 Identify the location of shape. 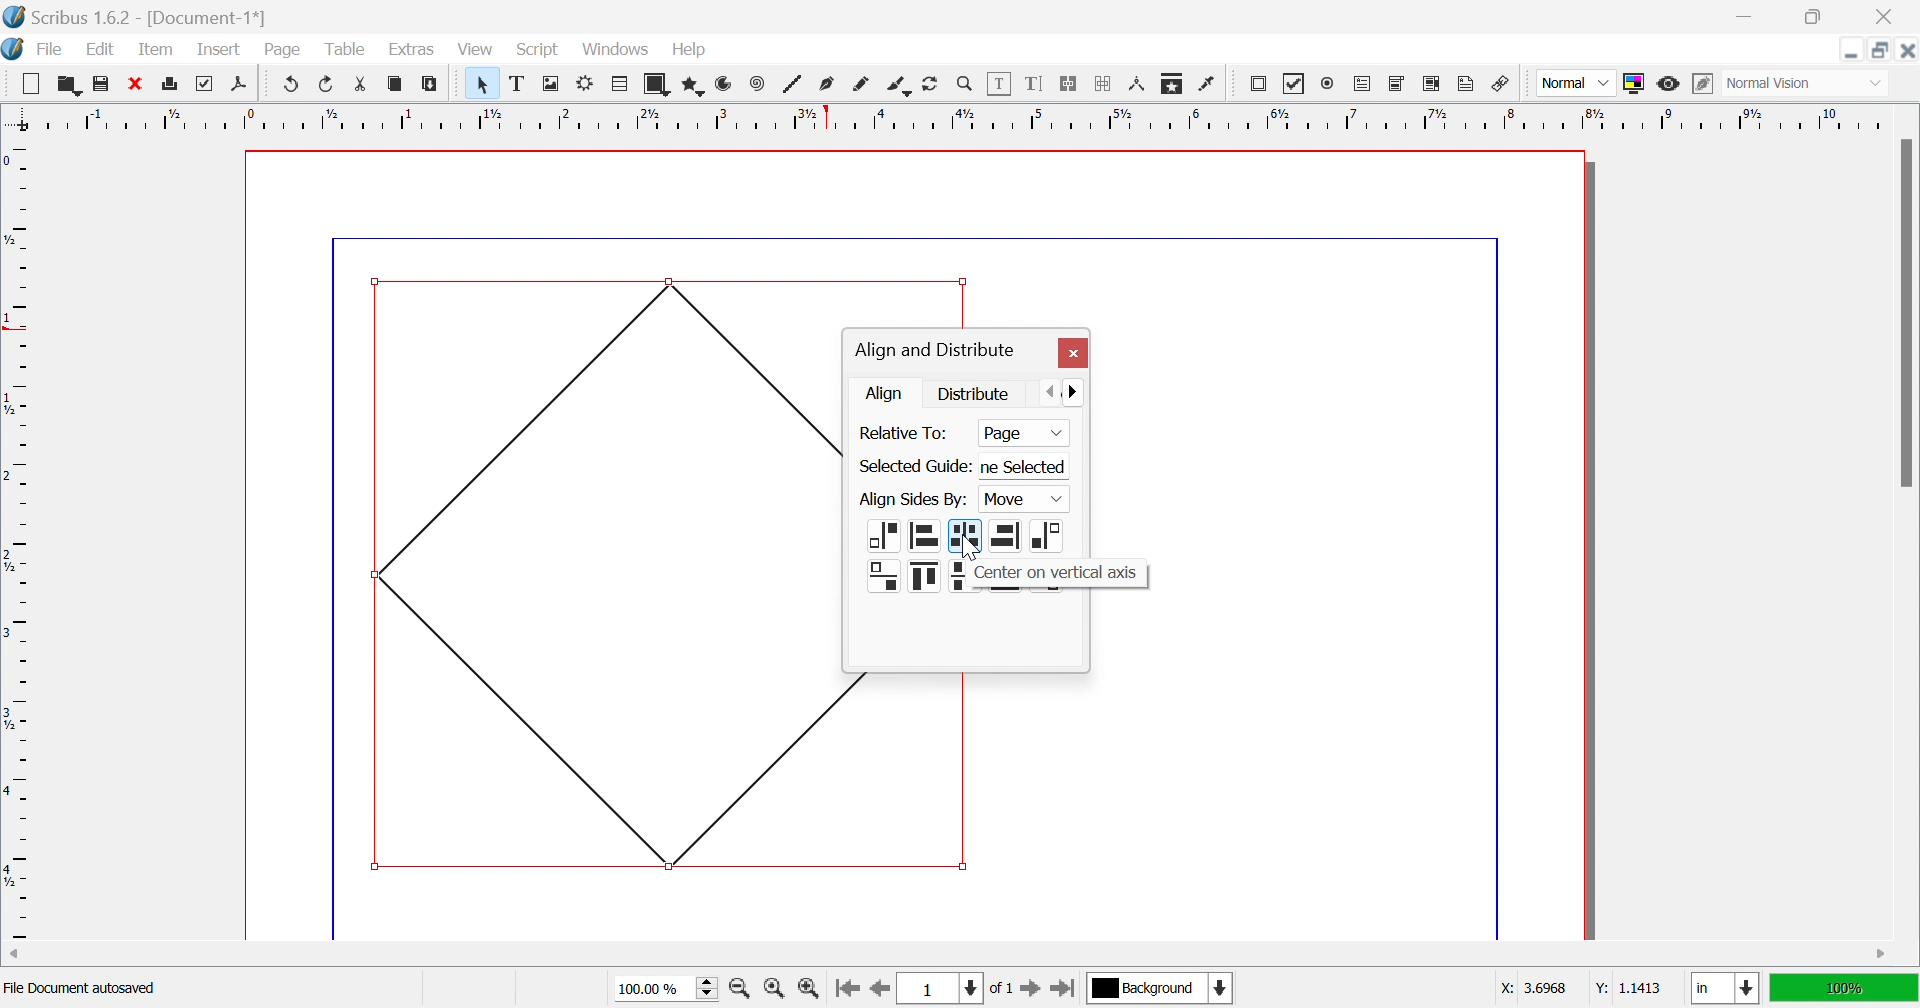
(857, 688).